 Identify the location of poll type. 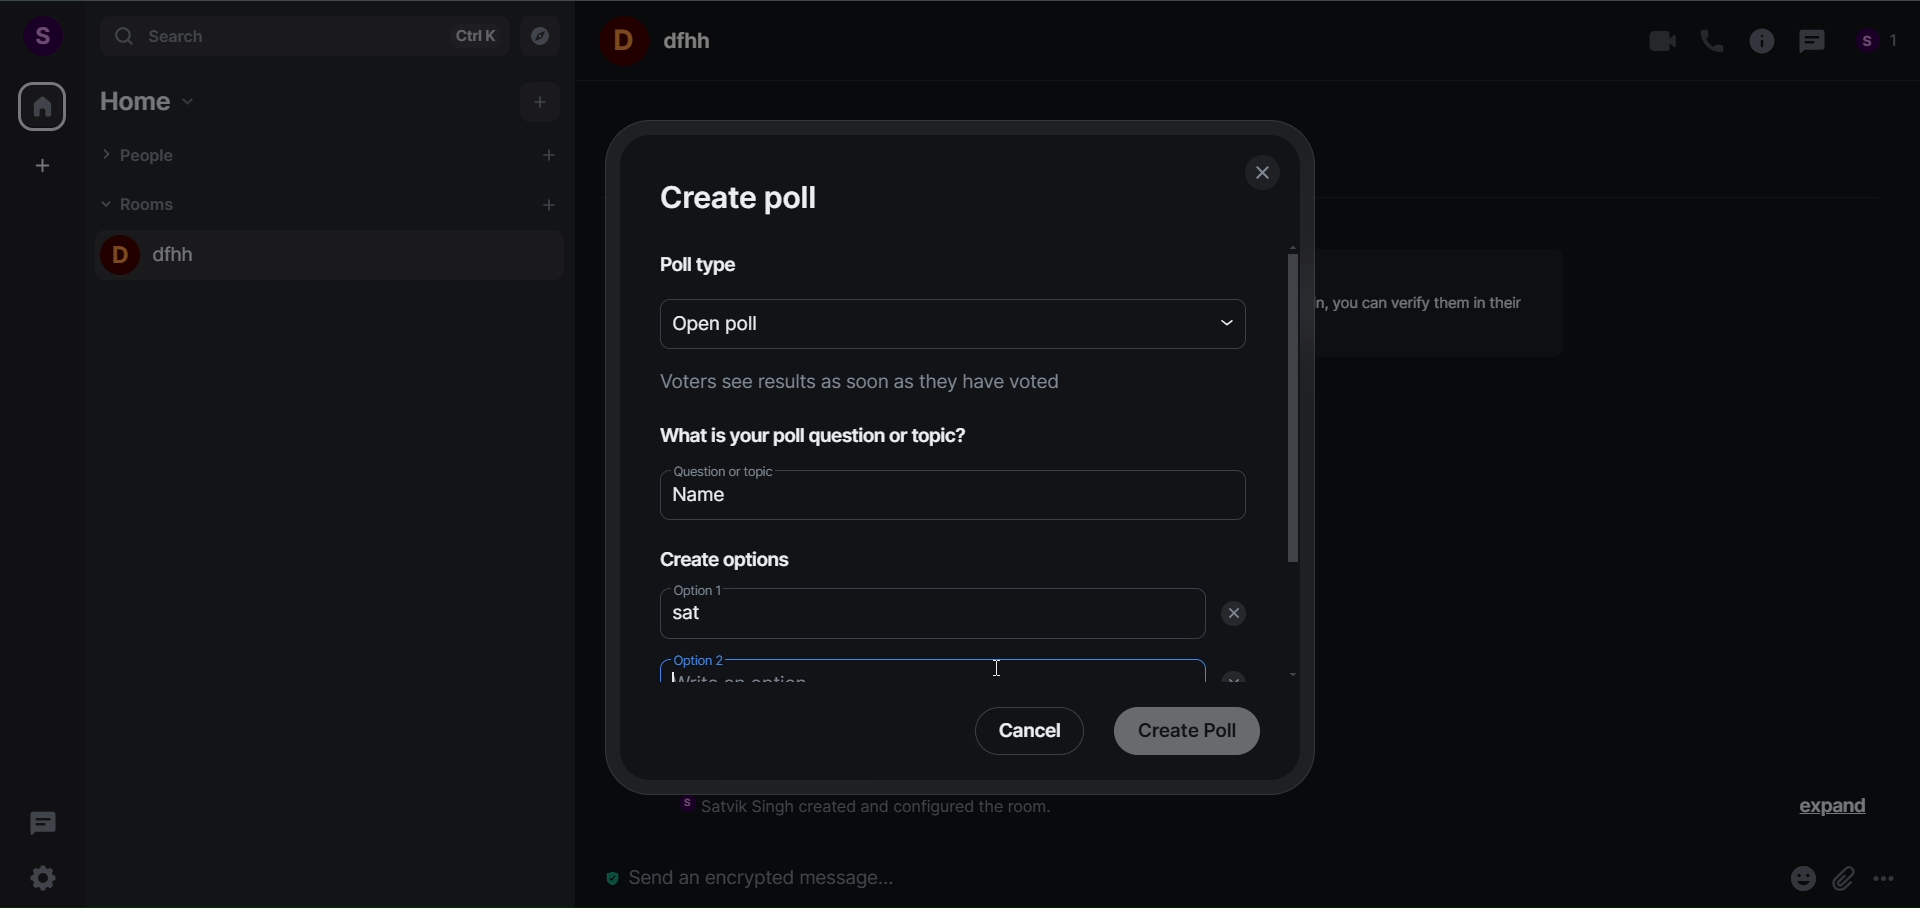
(702, 264).